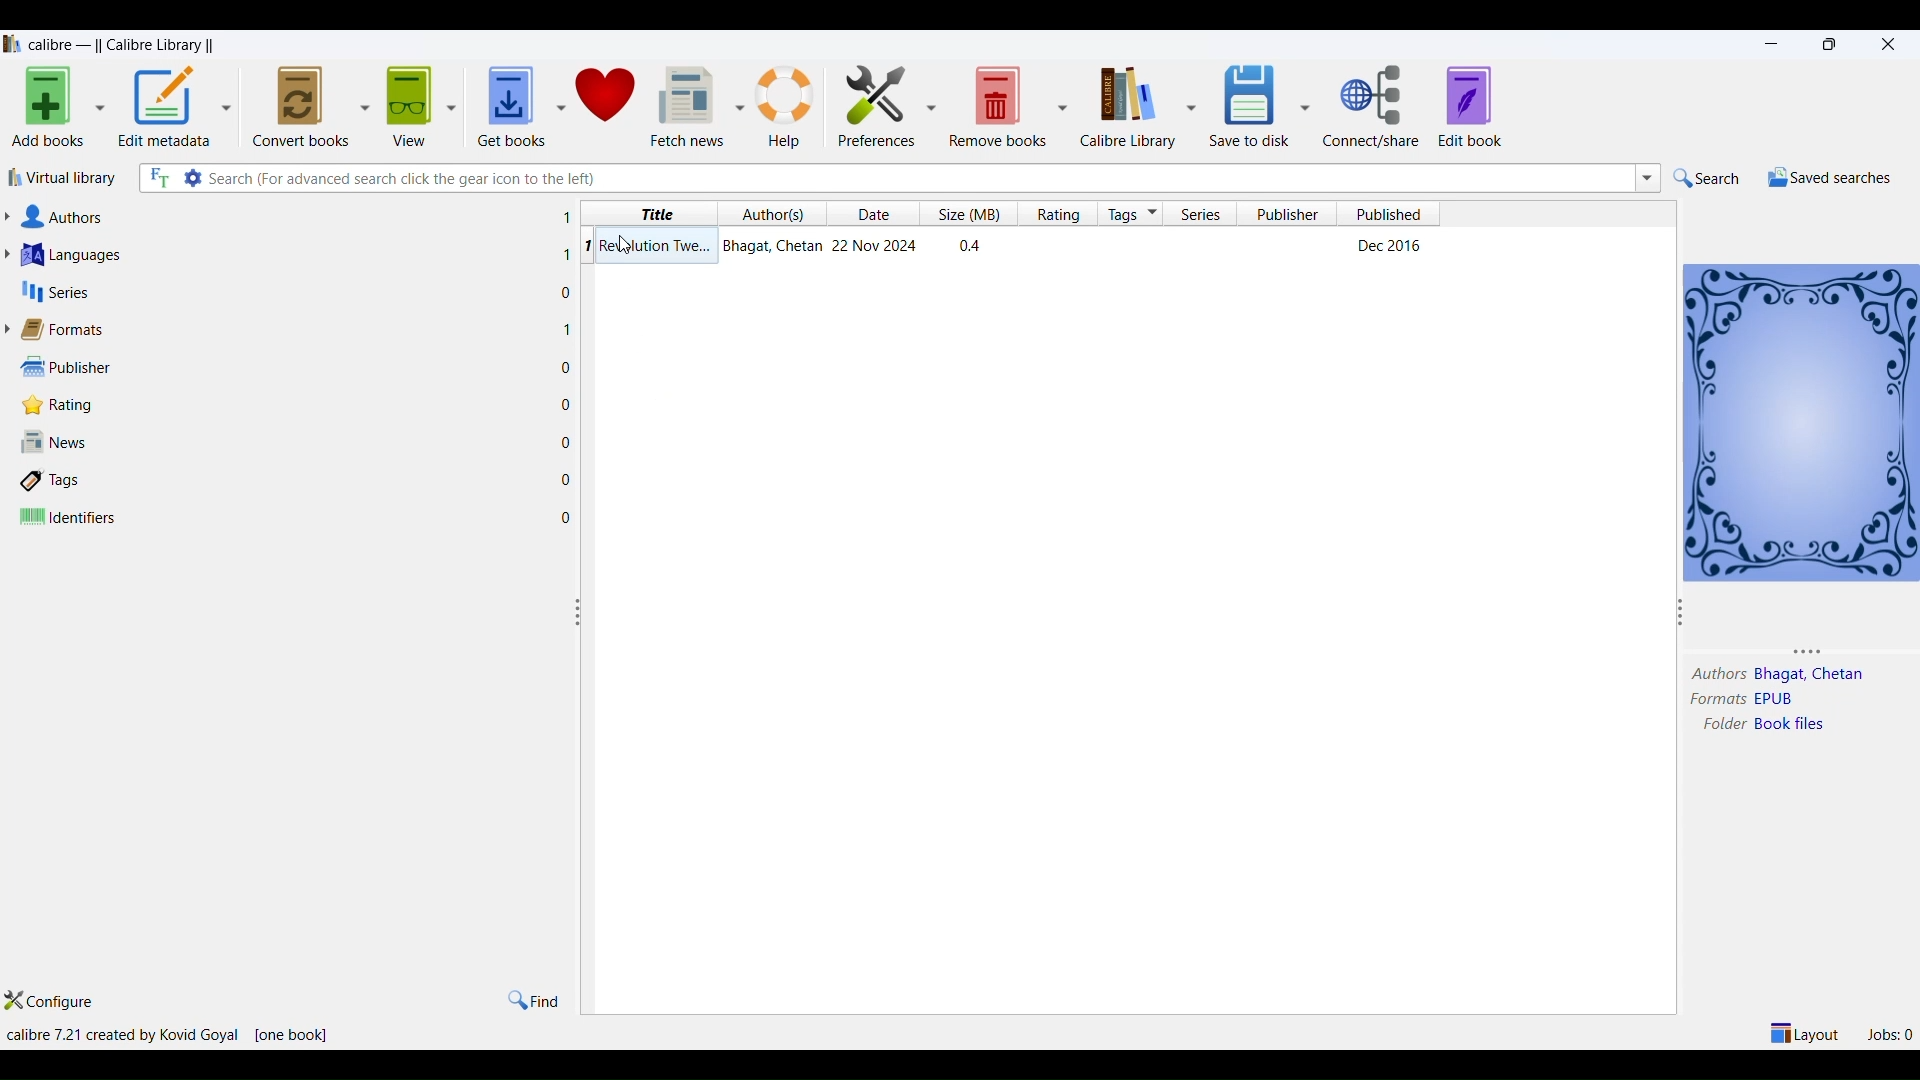  What do you see at coordinates (193, 178) in the screenshot?
I see `search settings ` at bounding box center [193, 178].